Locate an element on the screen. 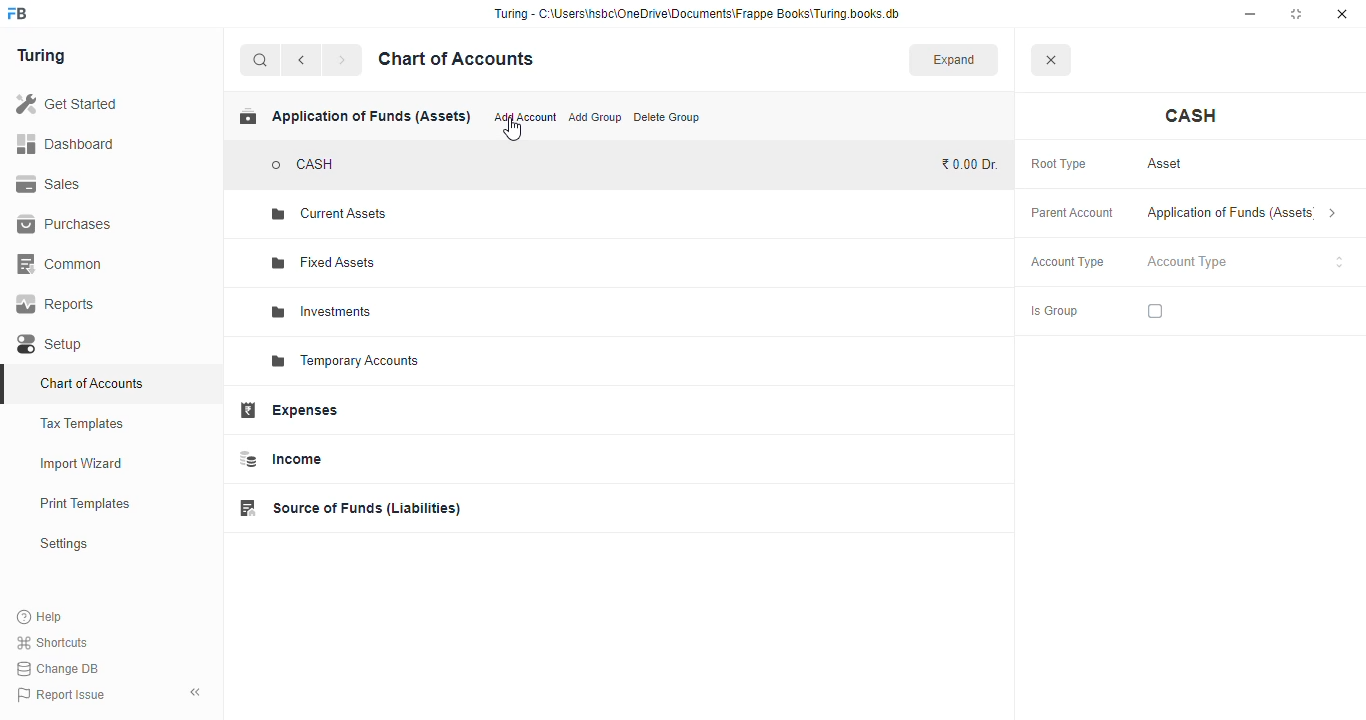  tax templates is located at coordinates (83, 423).